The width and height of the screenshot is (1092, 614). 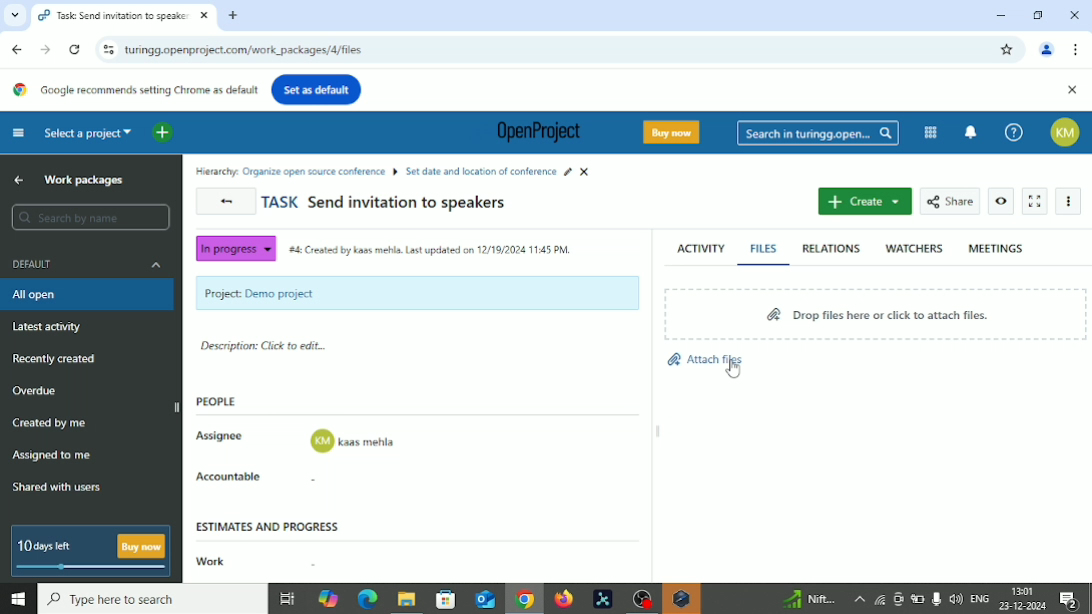 What do you see at coordinates (52, 454) in the screenshot?
I see `Assigned to me` at bounding box center [52, 454].